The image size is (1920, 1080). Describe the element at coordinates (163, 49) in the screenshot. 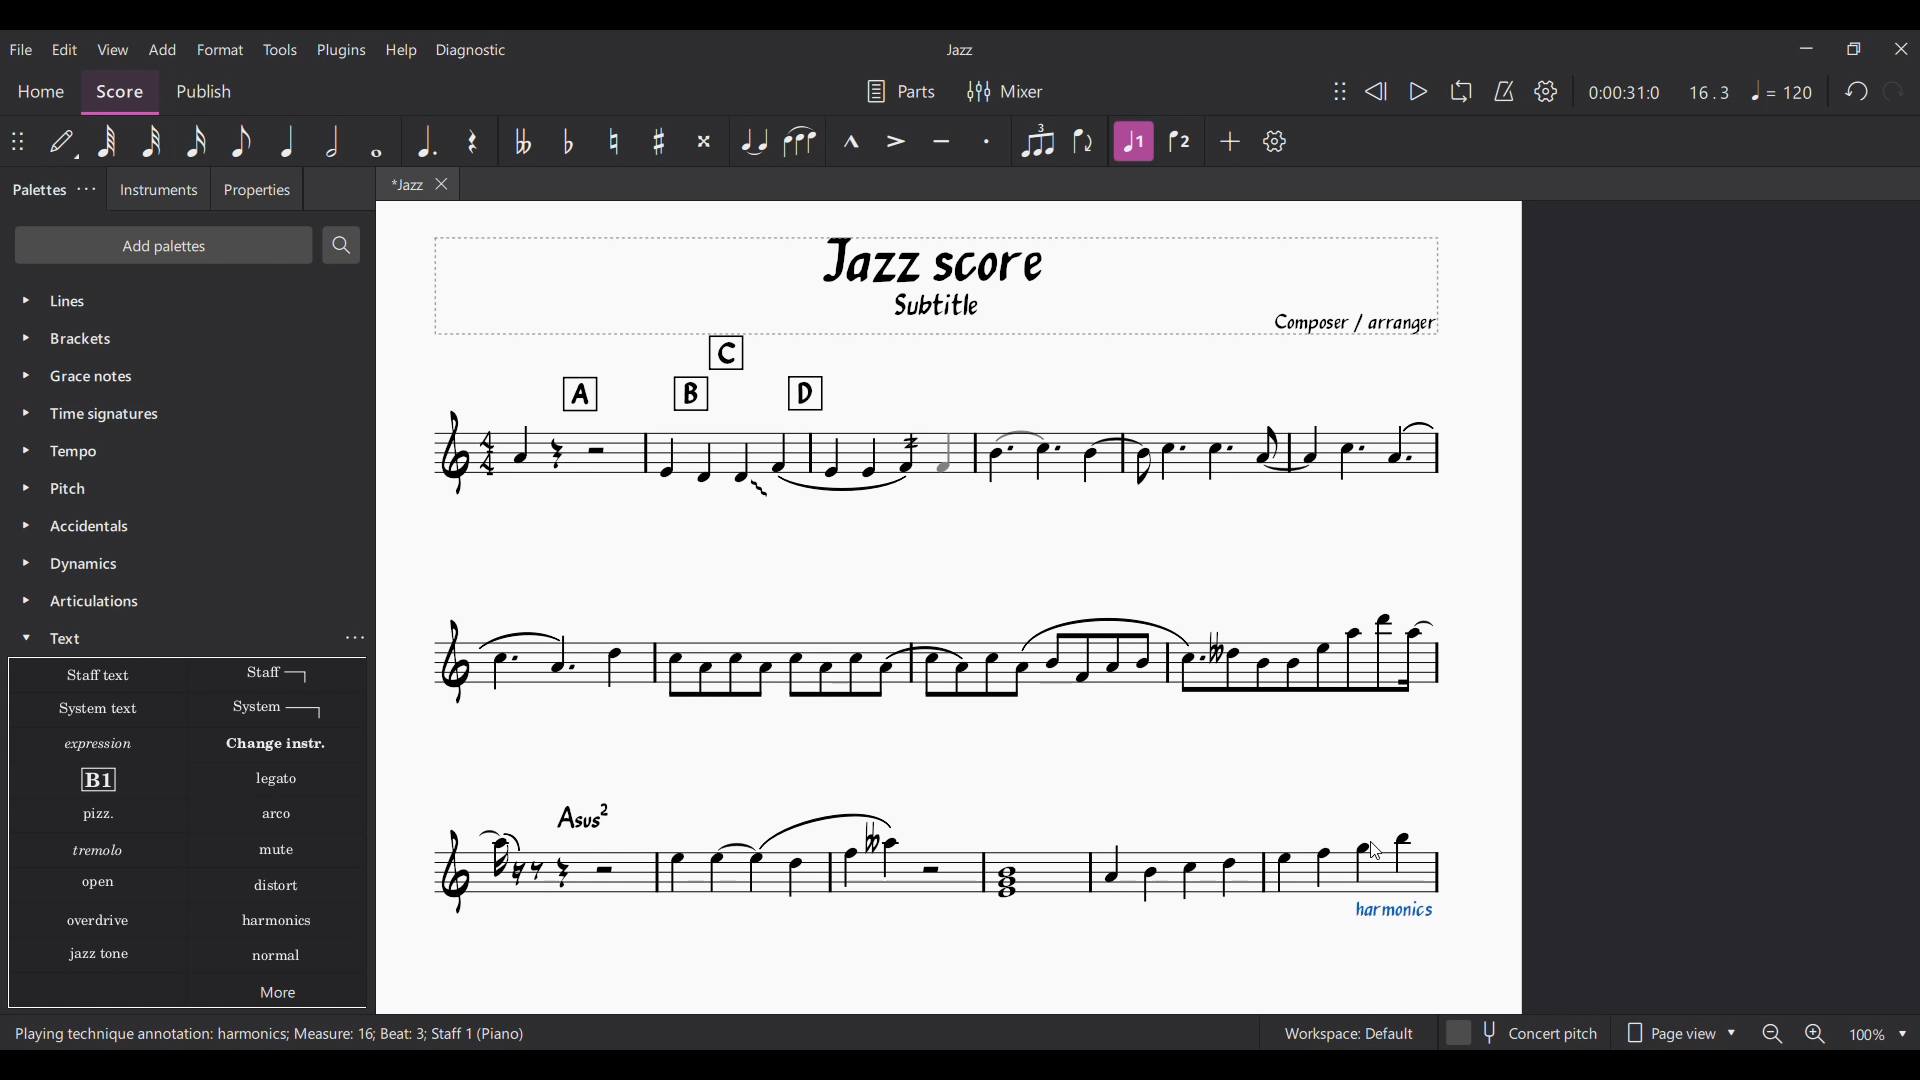

I see `Add menu` at that location.